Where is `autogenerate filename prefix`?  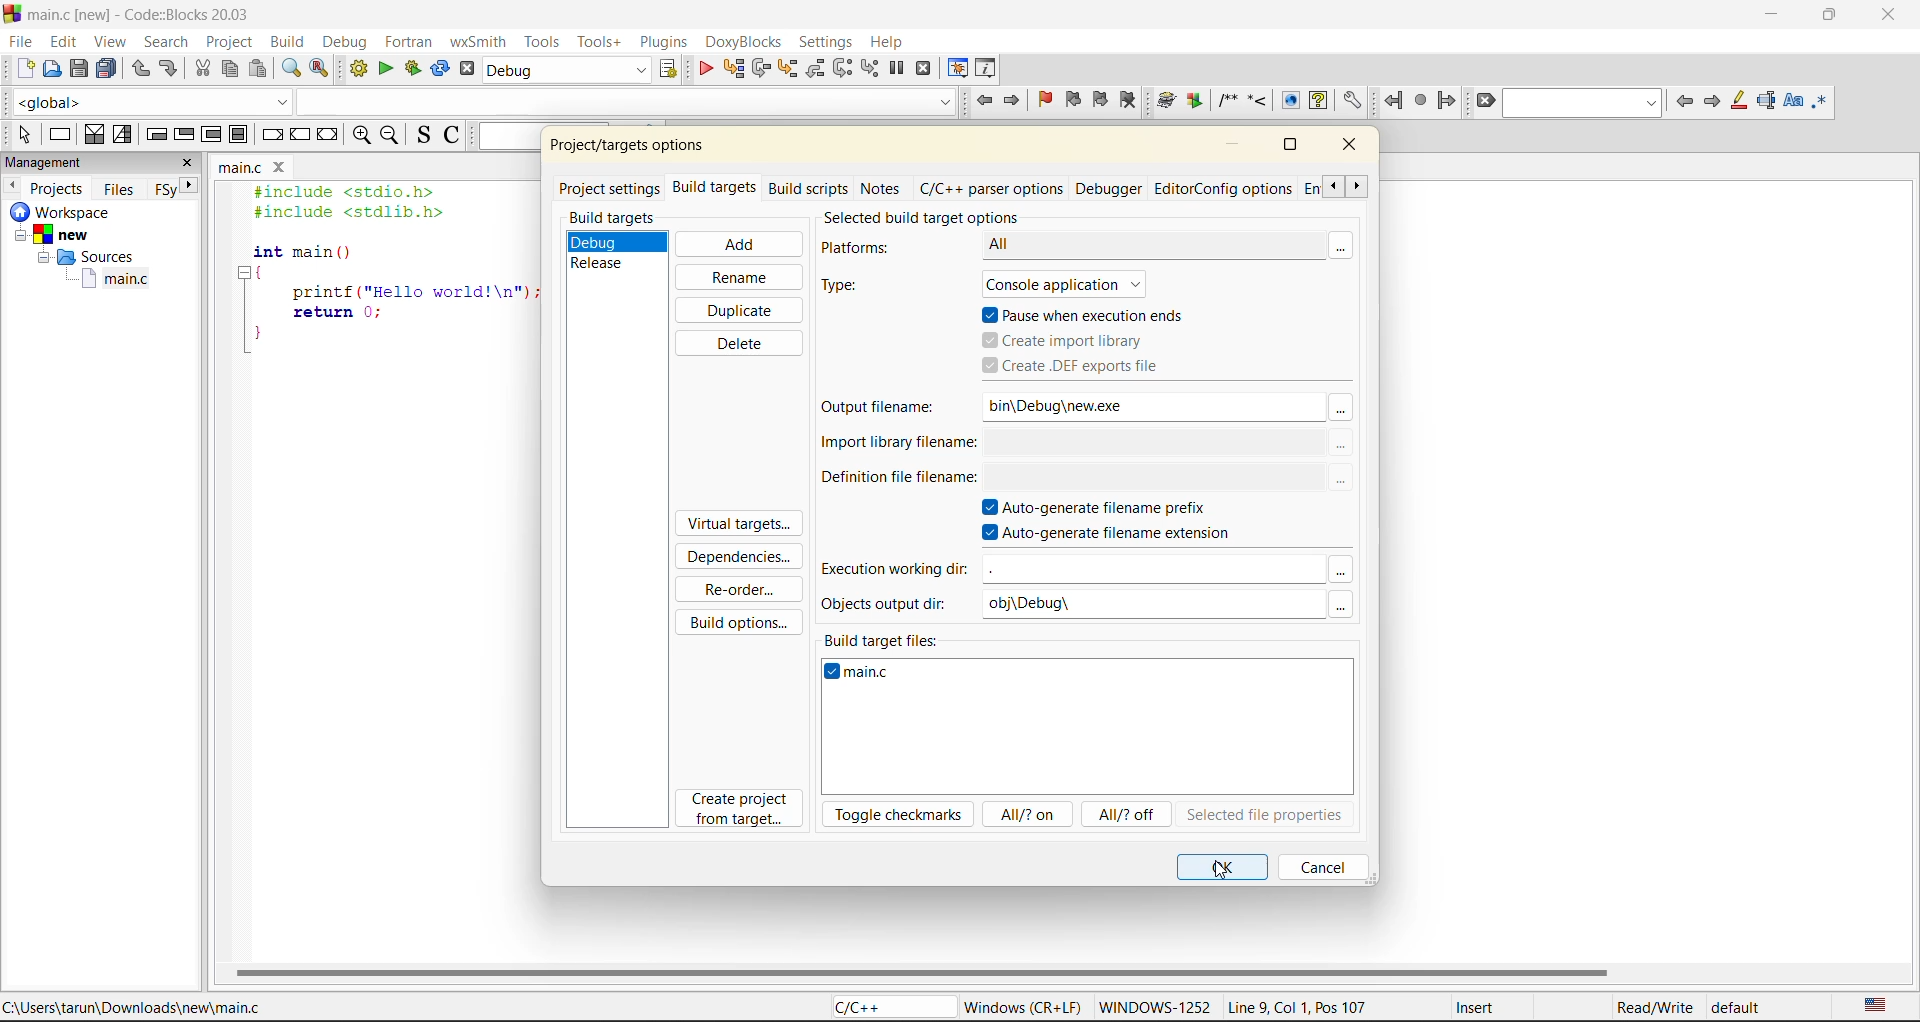 autogenerate filename prefix is located at coordinates (1107, 509).